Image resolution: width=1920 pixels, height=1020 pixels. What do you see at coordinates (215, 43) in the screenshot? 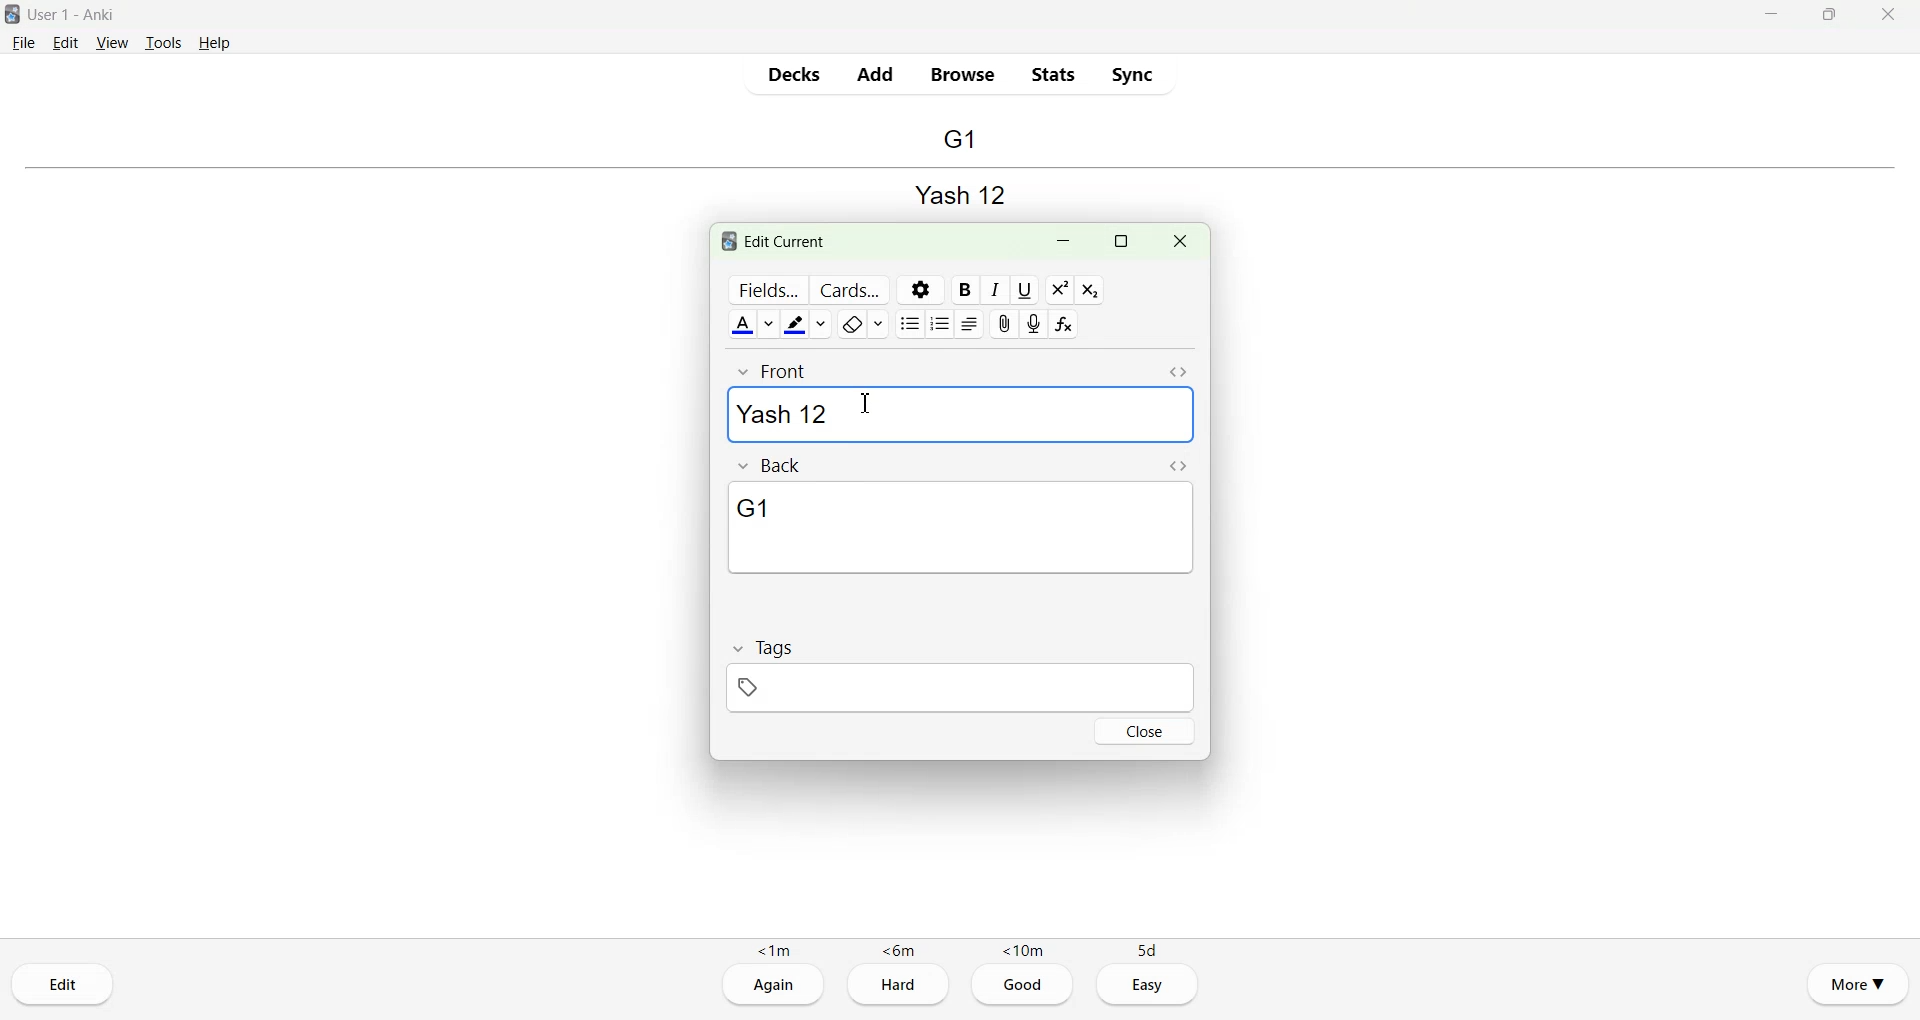
I see `Help` at bounding box center [215, 43].